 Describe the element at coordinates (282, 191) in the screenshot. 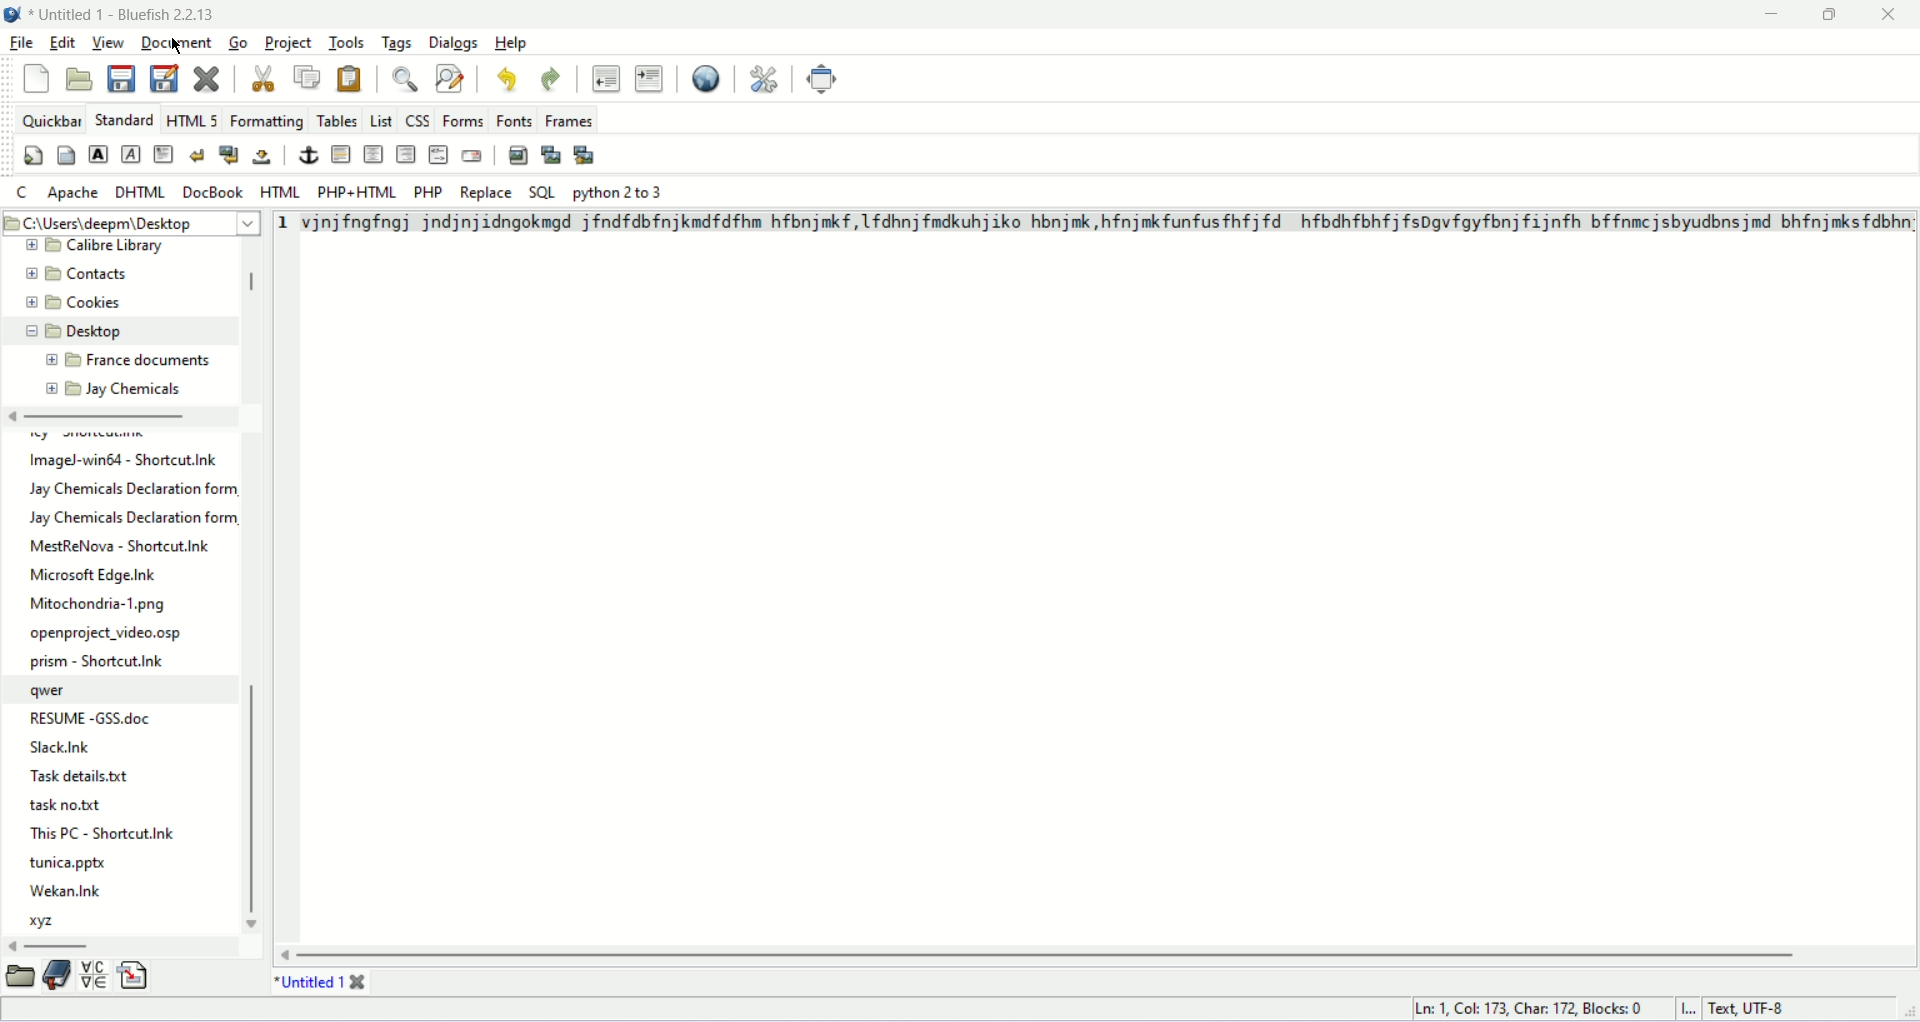

I see `HTML` at that location.